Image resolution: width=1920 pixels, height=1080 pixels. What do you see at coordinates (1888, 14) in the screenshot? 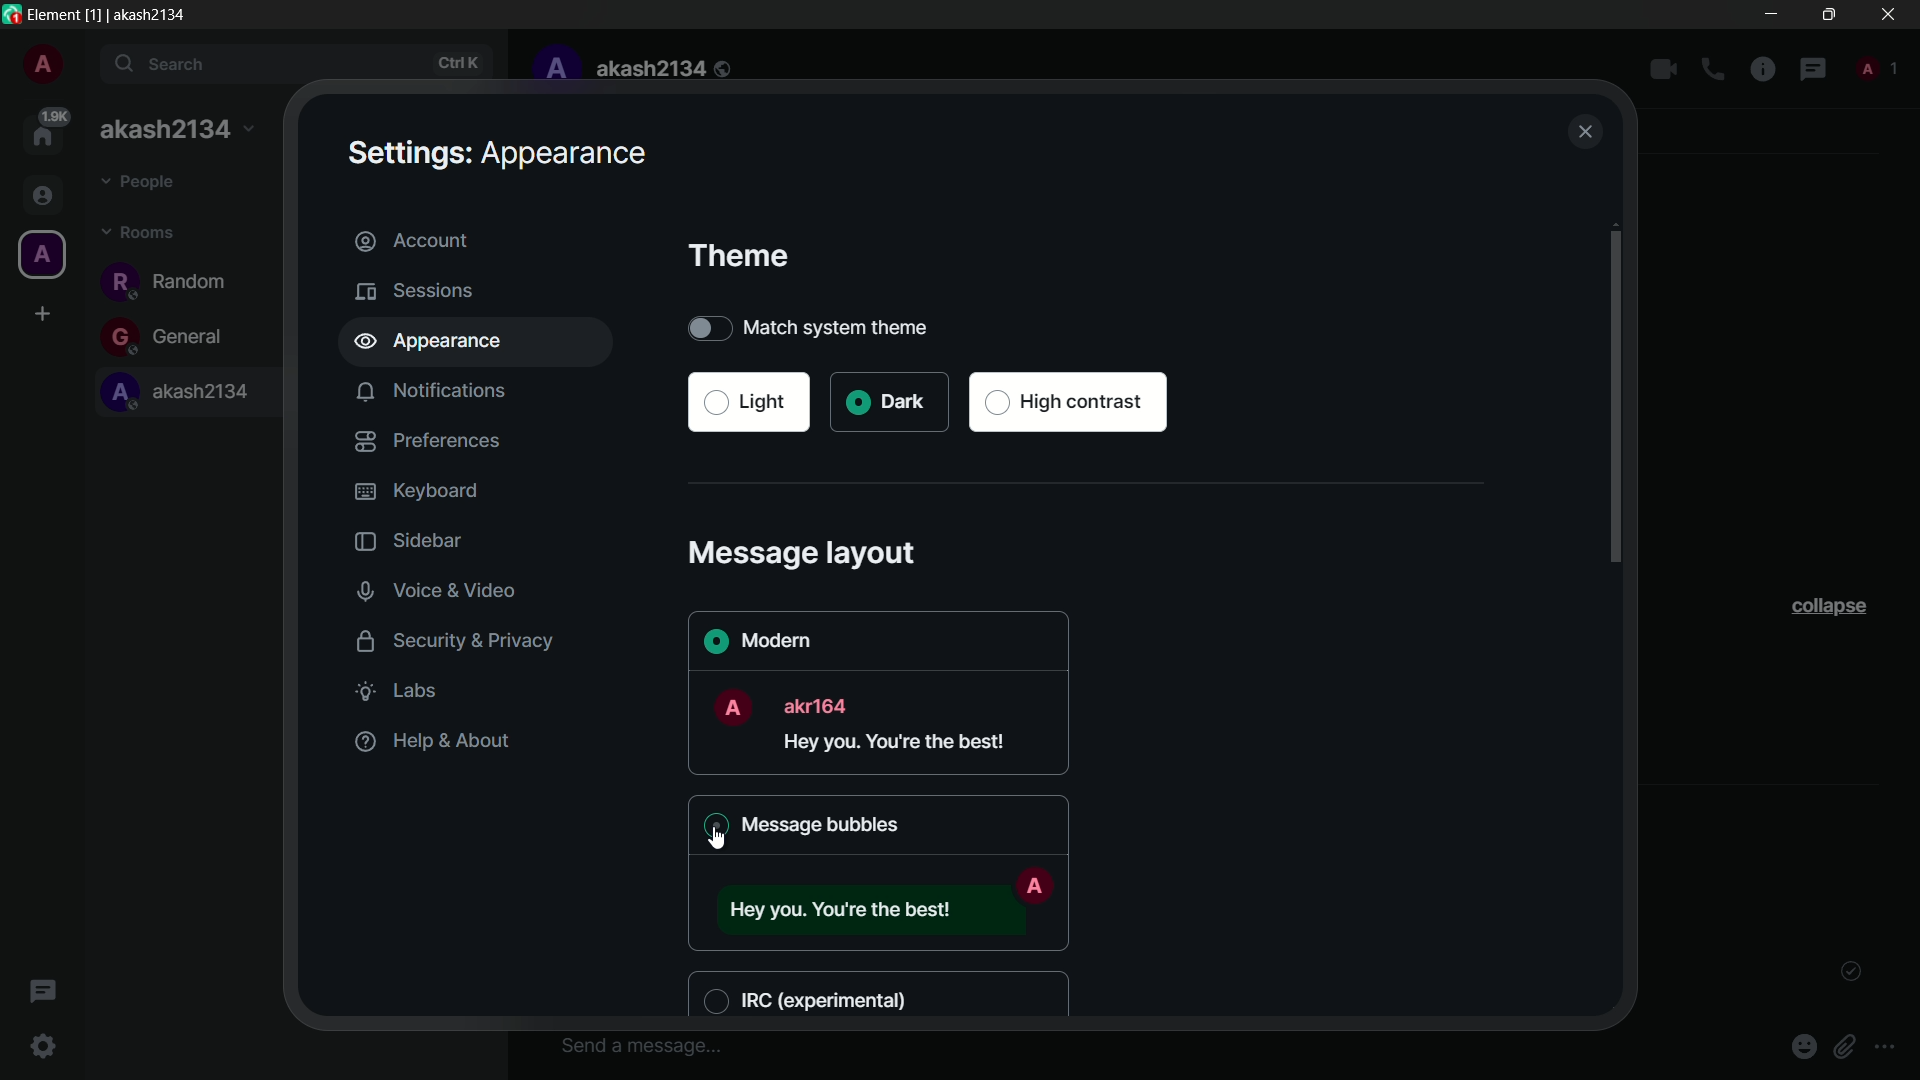
I see `close` at bounding box center [1888, 14].